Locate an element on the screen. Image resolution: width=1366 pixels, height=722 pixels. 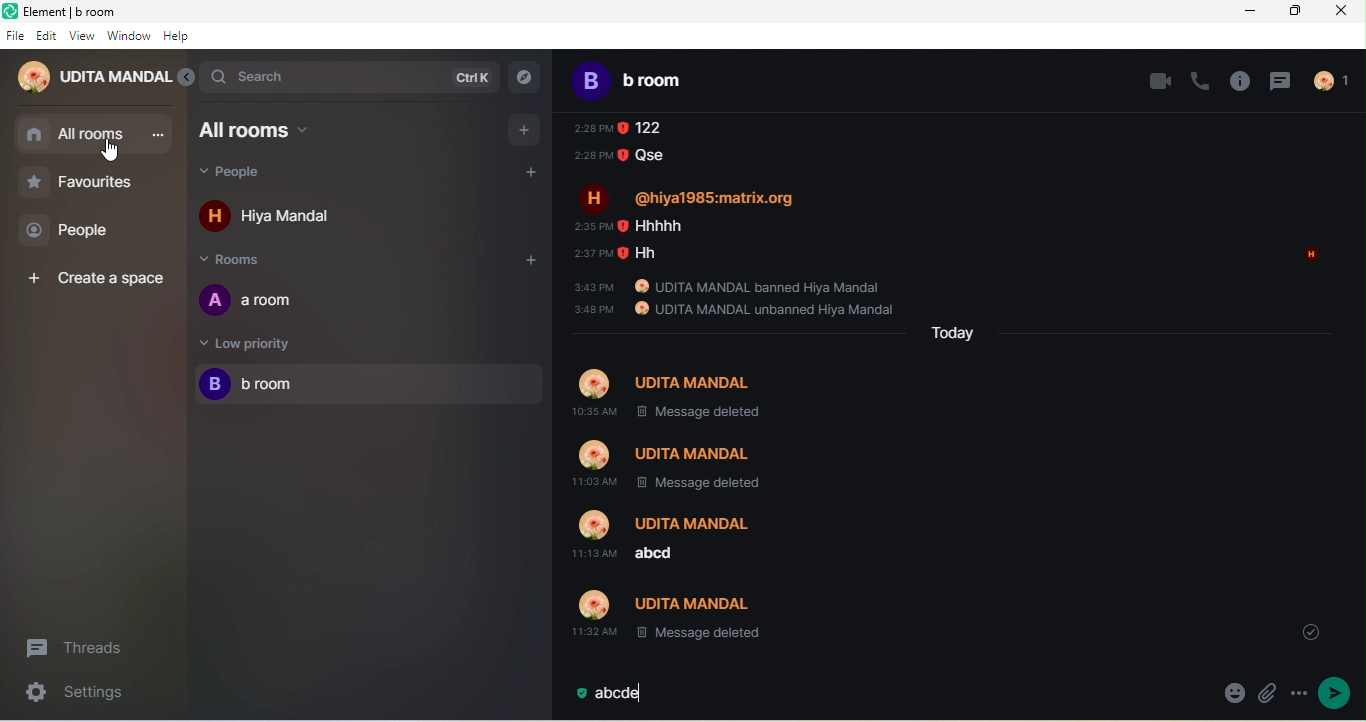
older message is located at coordinates (852, 381).